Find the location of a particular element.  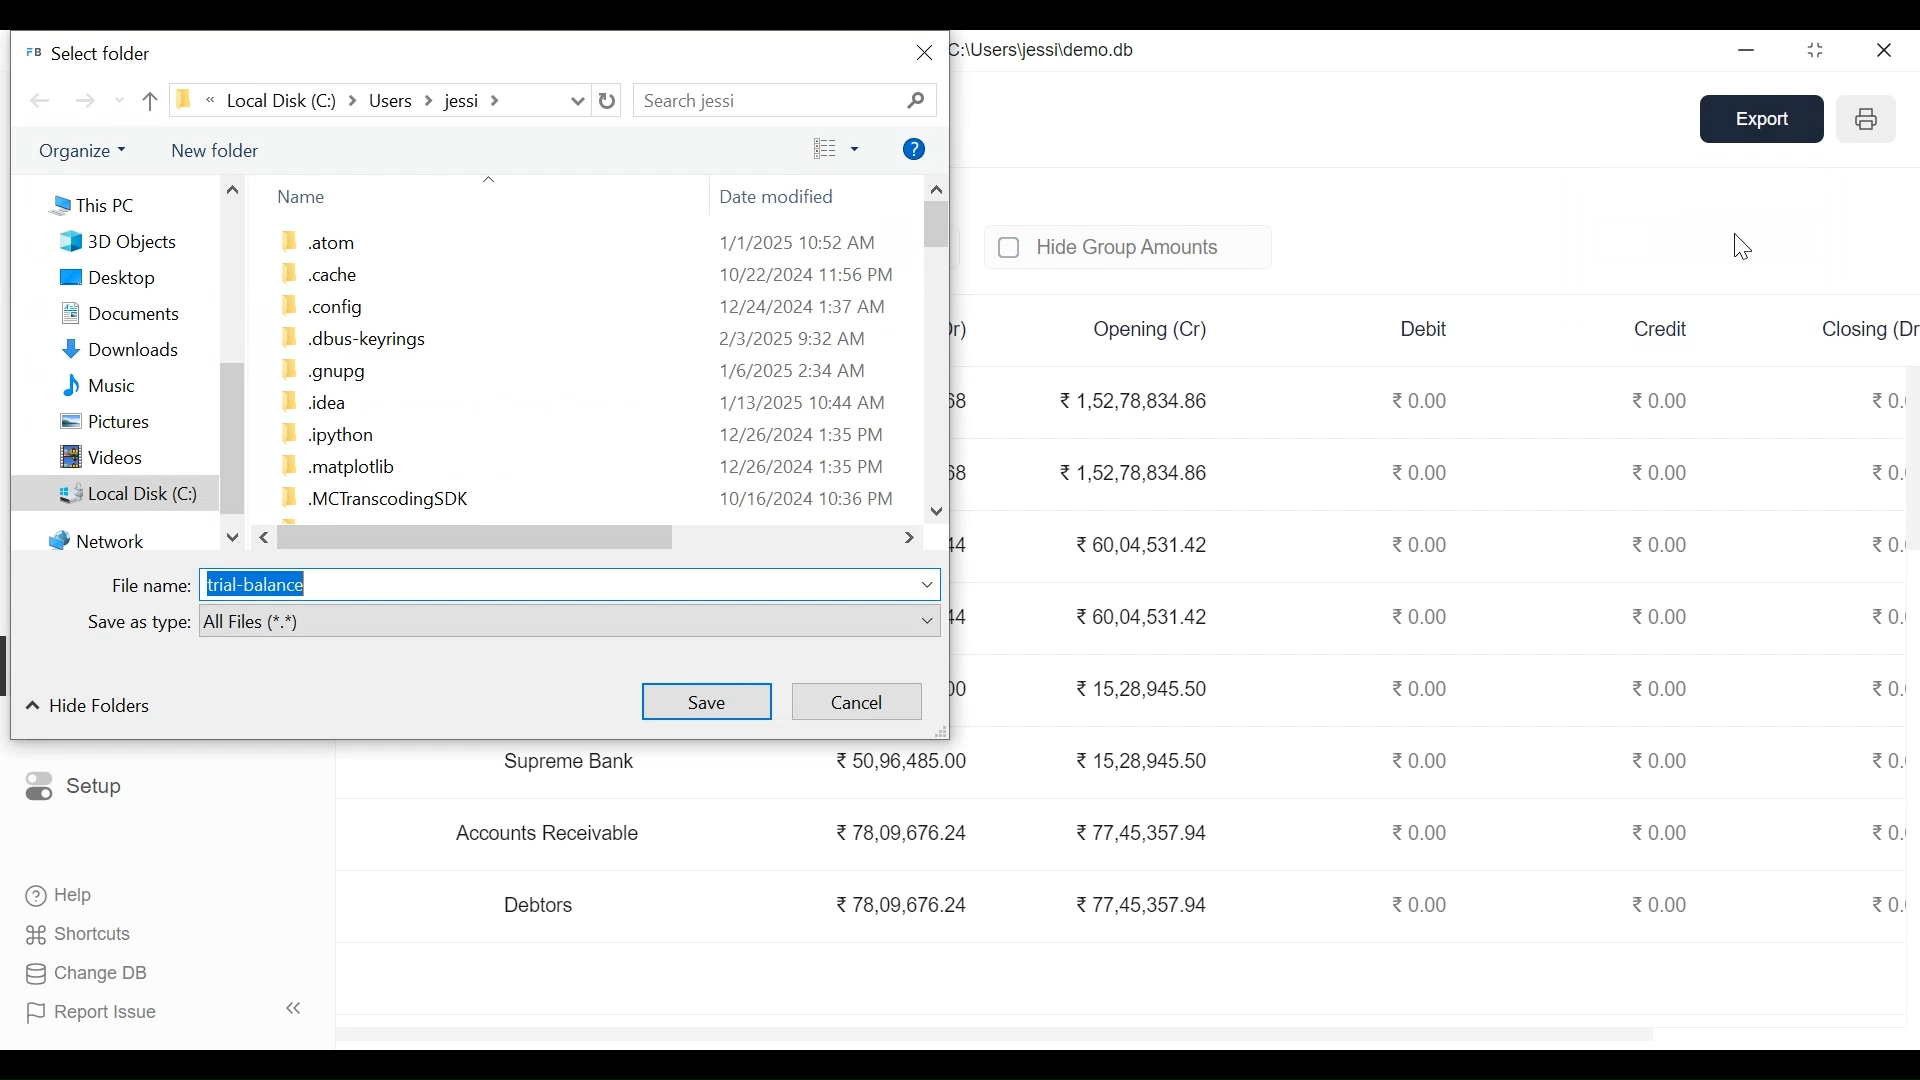

Name is located at coordinates (303, 196).